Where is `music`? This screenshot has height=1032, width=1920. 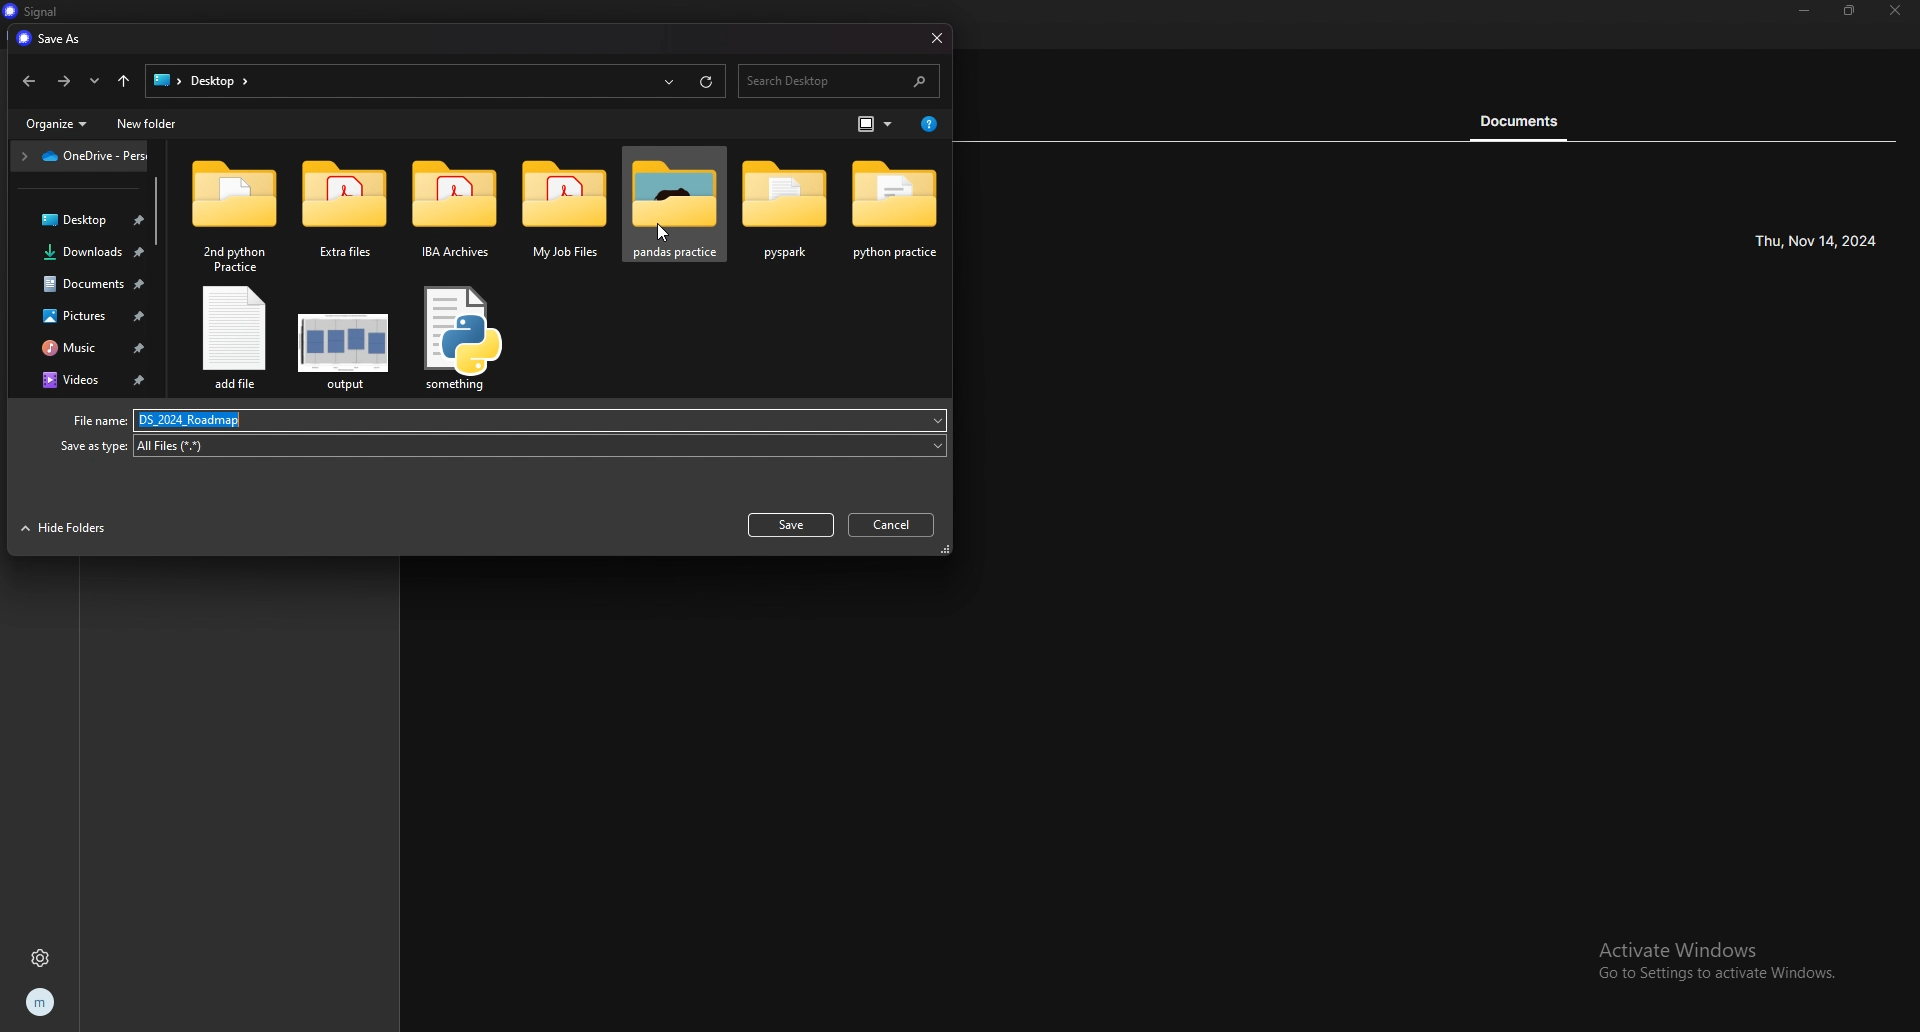
music is located at coordinates (88, 347).